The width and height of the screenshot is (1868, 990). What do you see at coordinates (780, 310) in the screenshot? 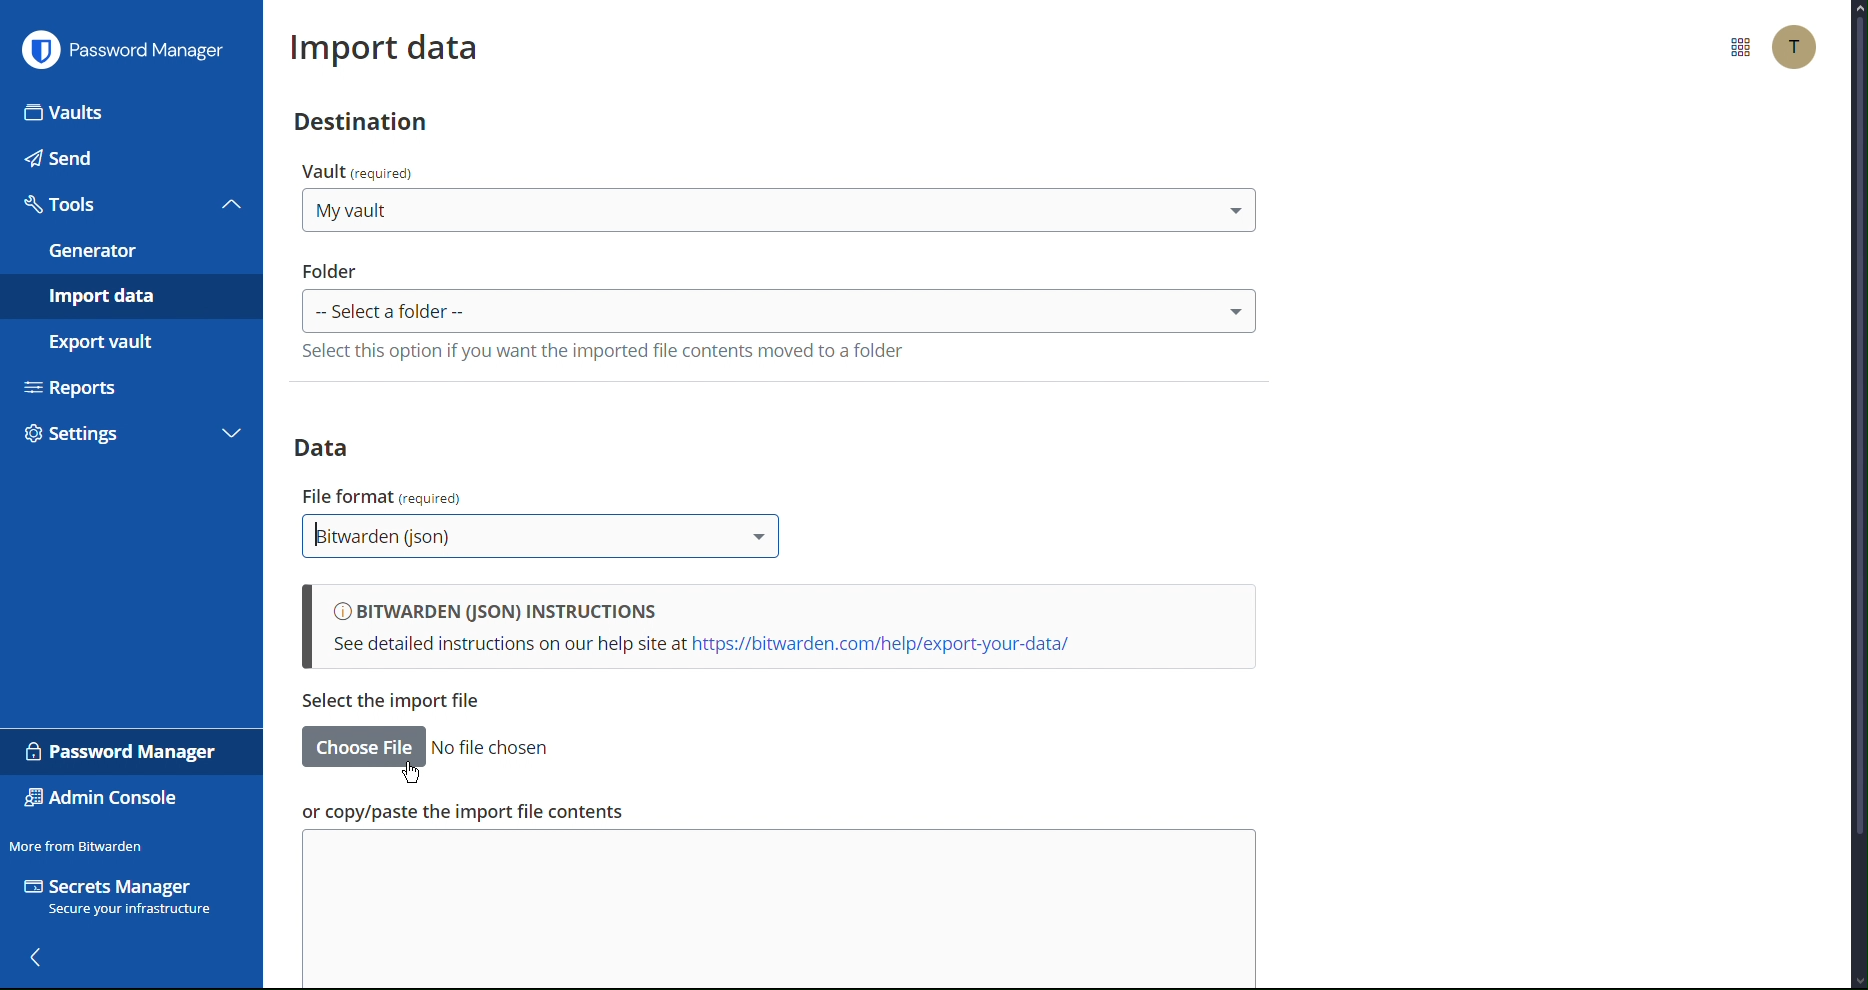
I see `select Folder` at bounding box center [780, 310].